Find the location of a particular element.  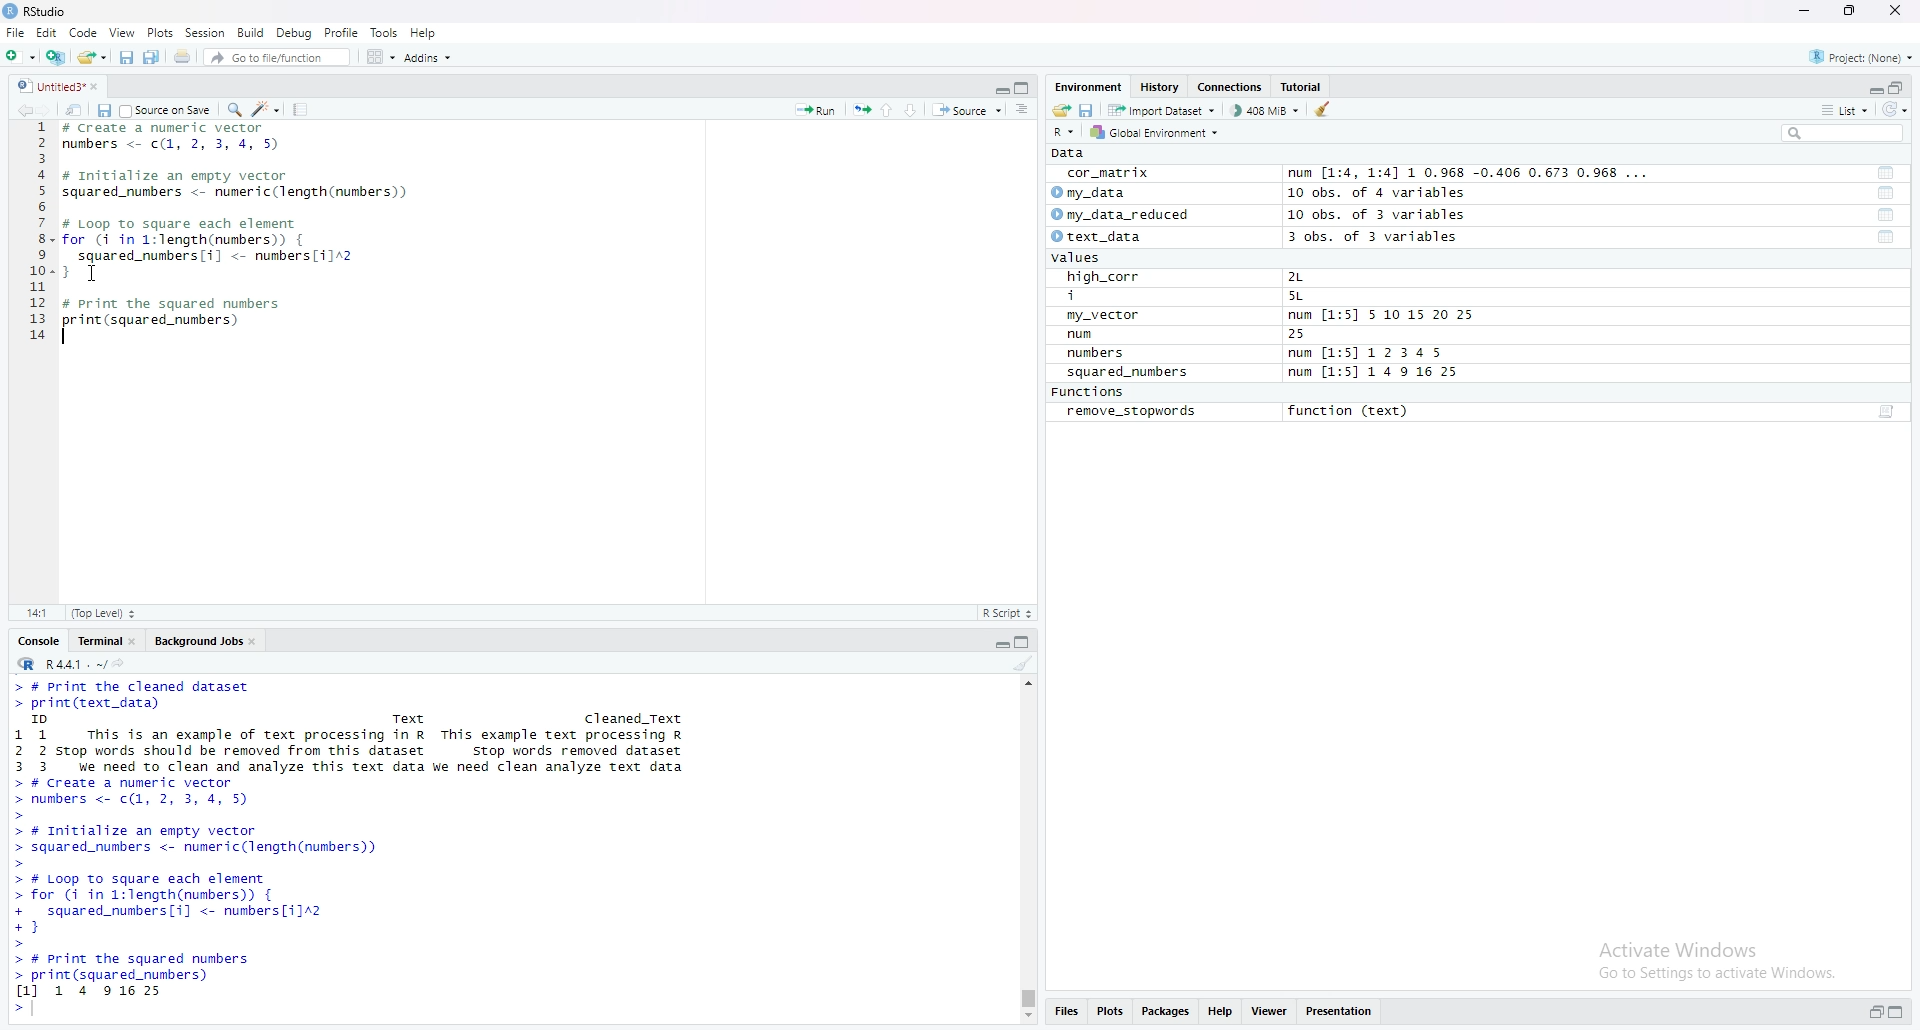

3 obs. of 3 variables is located at coordinates (1385, 238).